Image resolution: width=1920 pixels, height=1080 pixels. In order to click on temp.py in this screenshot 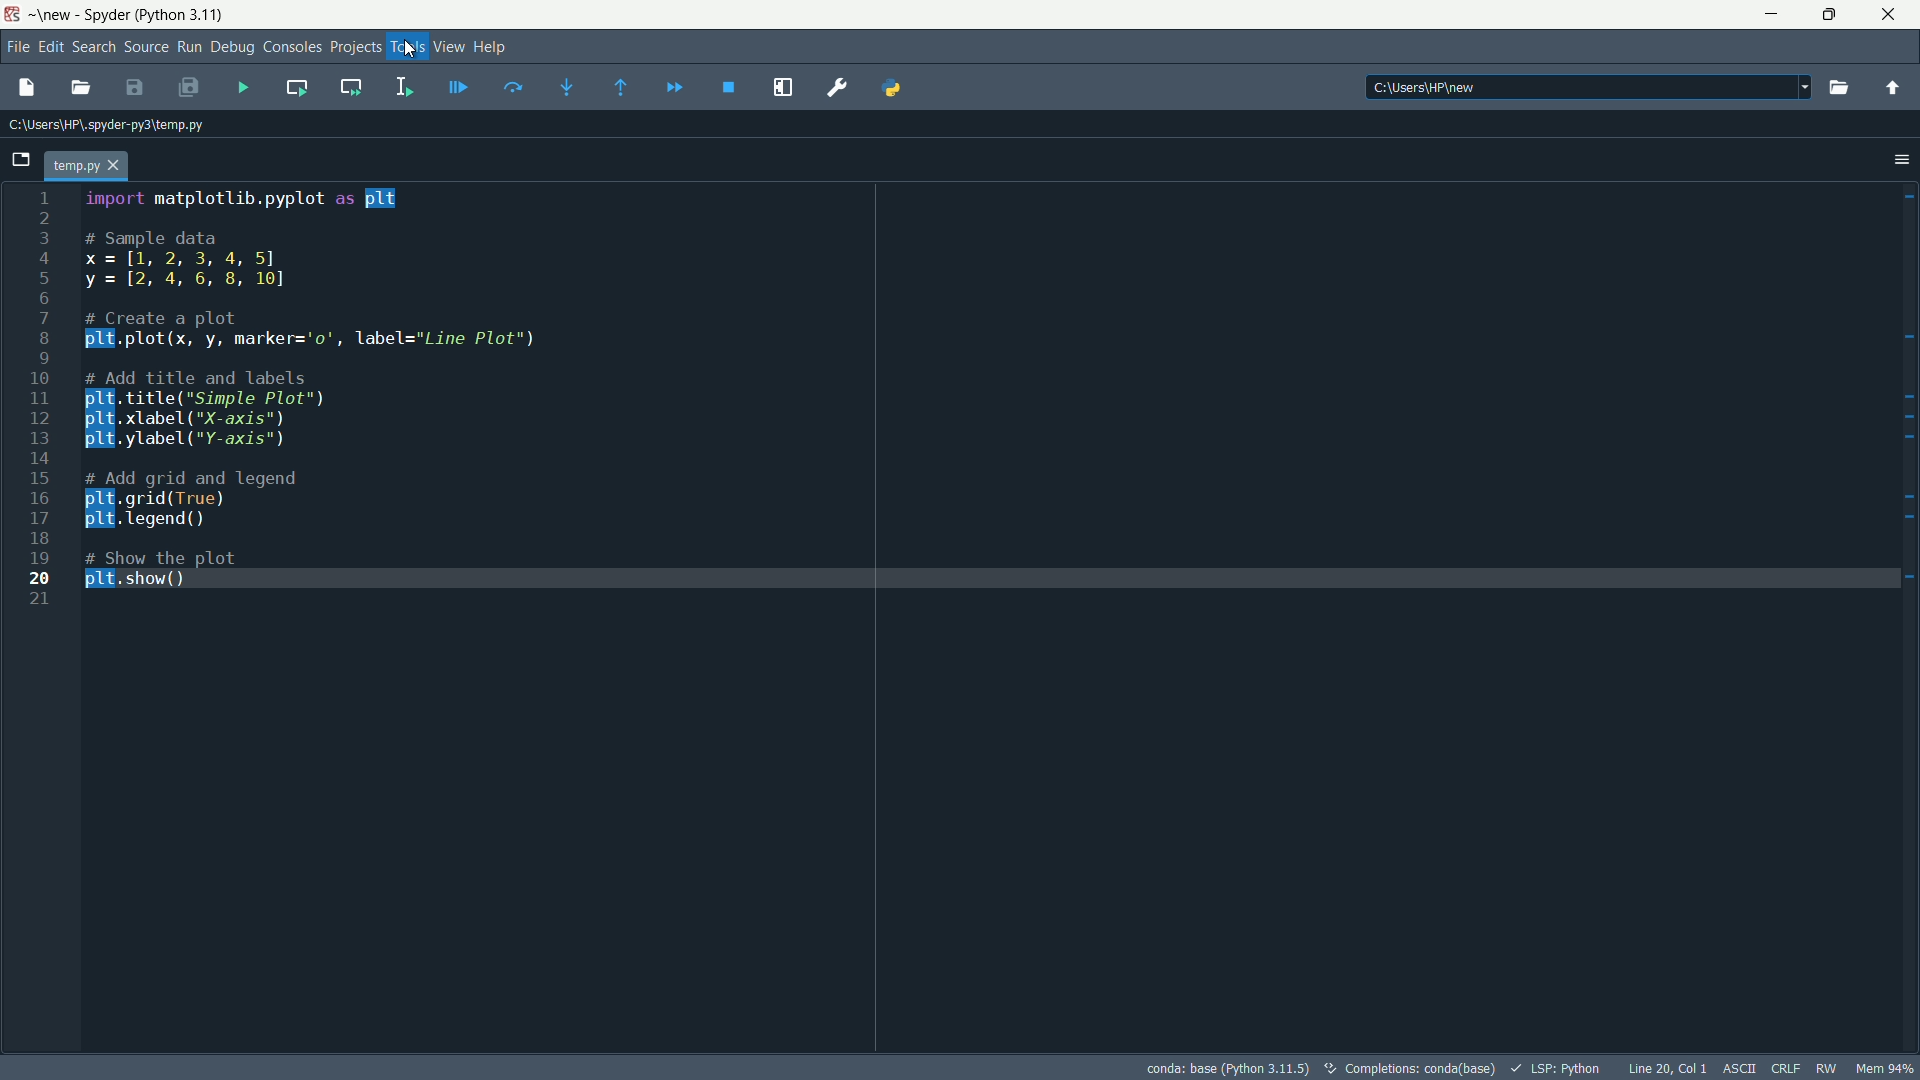, I will do `click(77, 164)`.